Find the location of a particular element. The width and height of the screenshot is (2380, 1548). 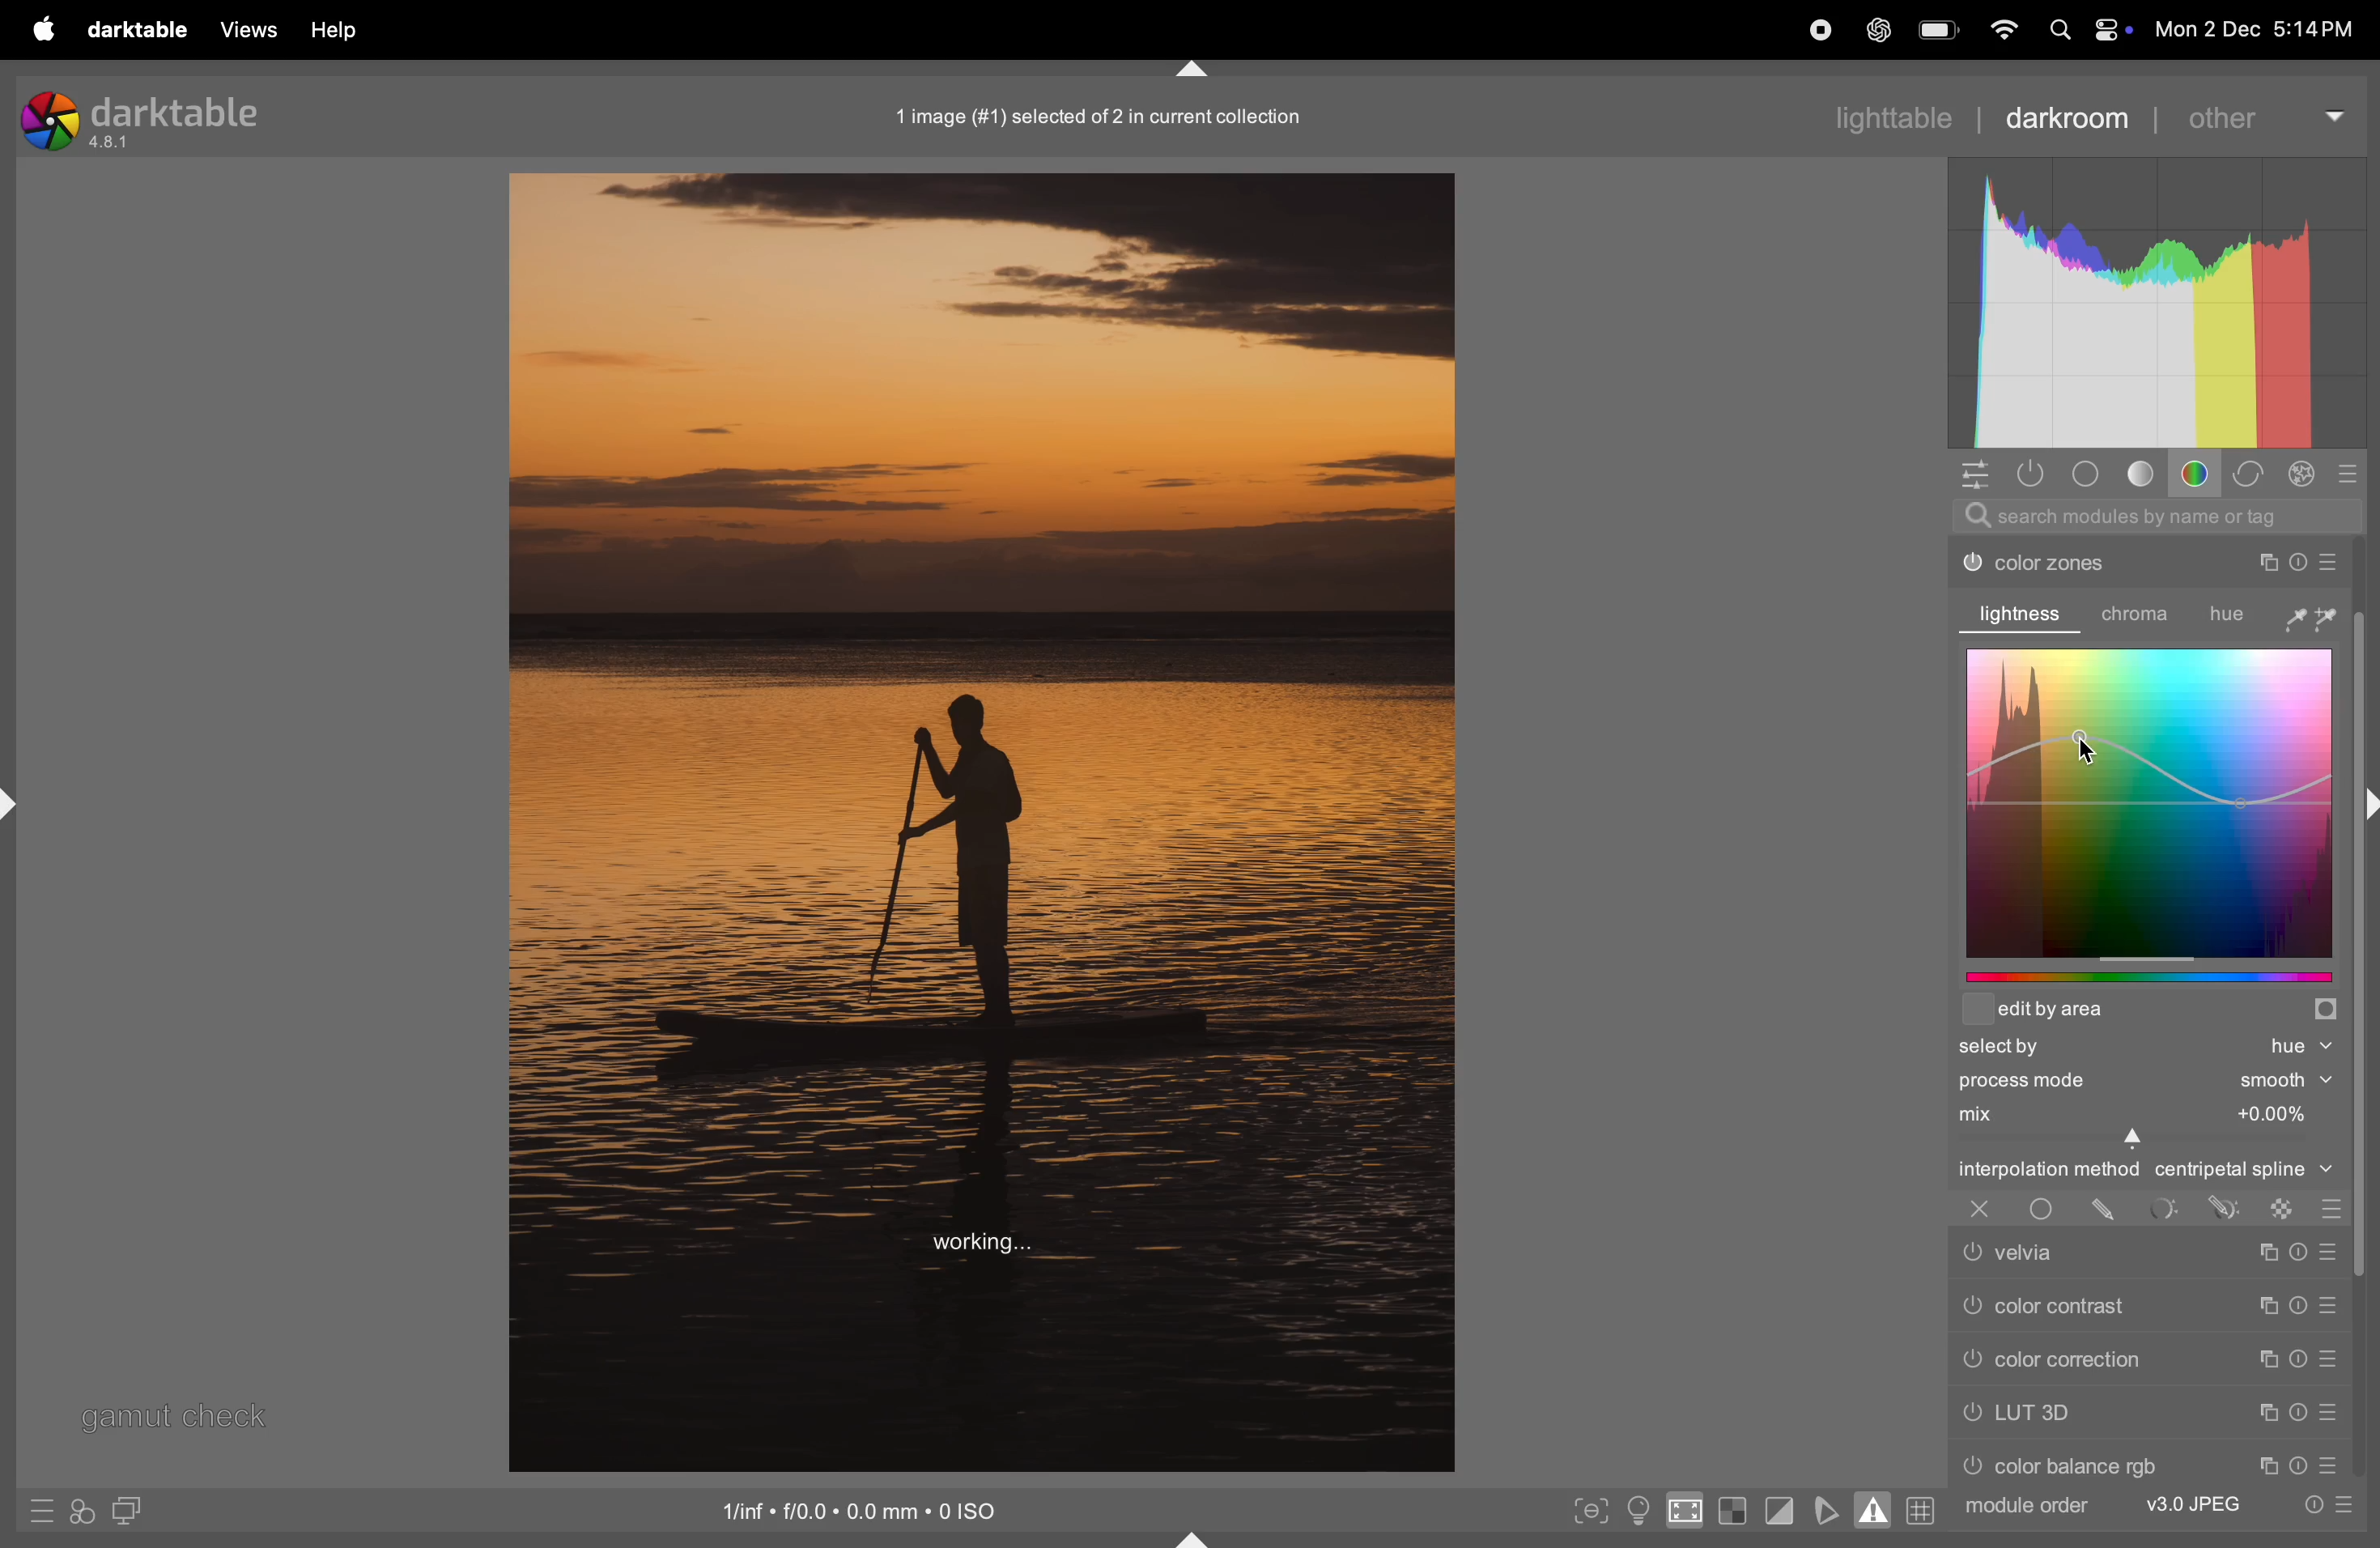

selected hue is located at coordinates (2148, 1048).